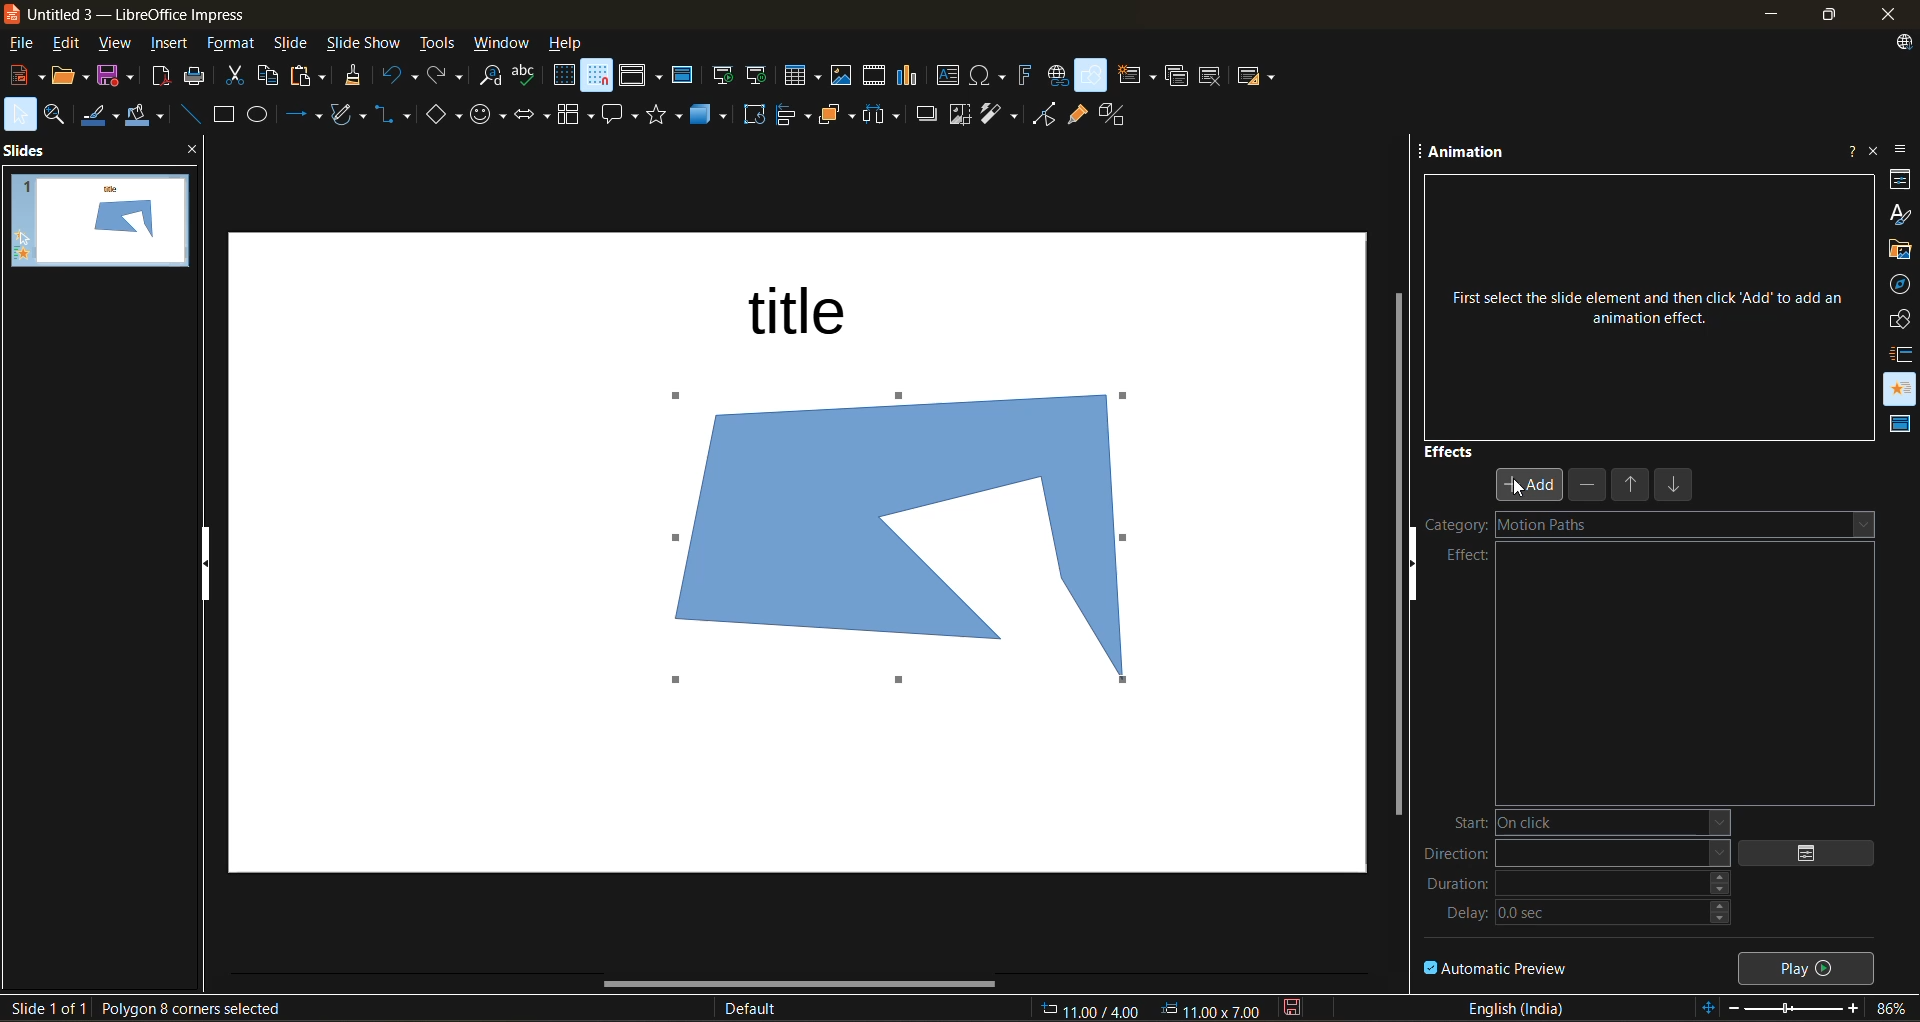  Describe the element at coordinates (755, 117) in the screenshot. I see `rotate` at that location.